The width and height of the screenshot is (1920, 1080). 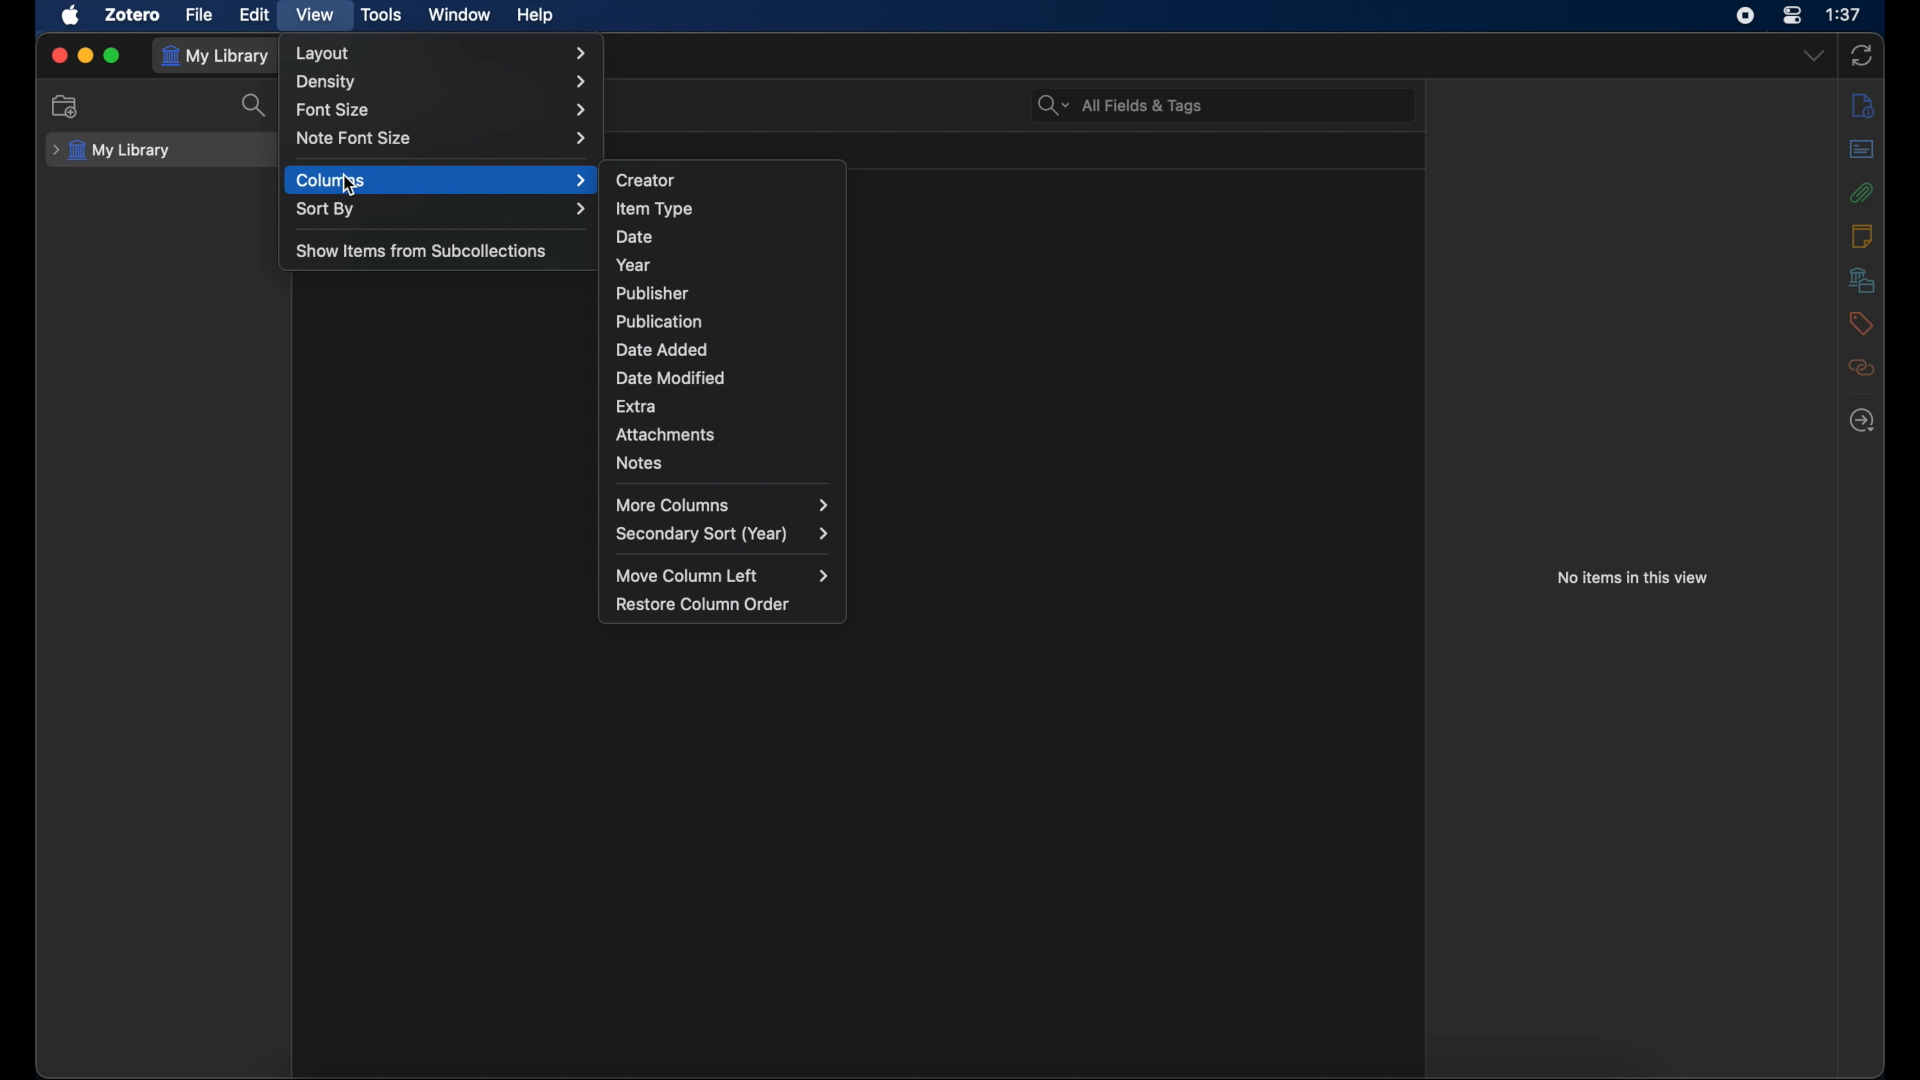 I want to click on item type, so click(x=656, y=208).